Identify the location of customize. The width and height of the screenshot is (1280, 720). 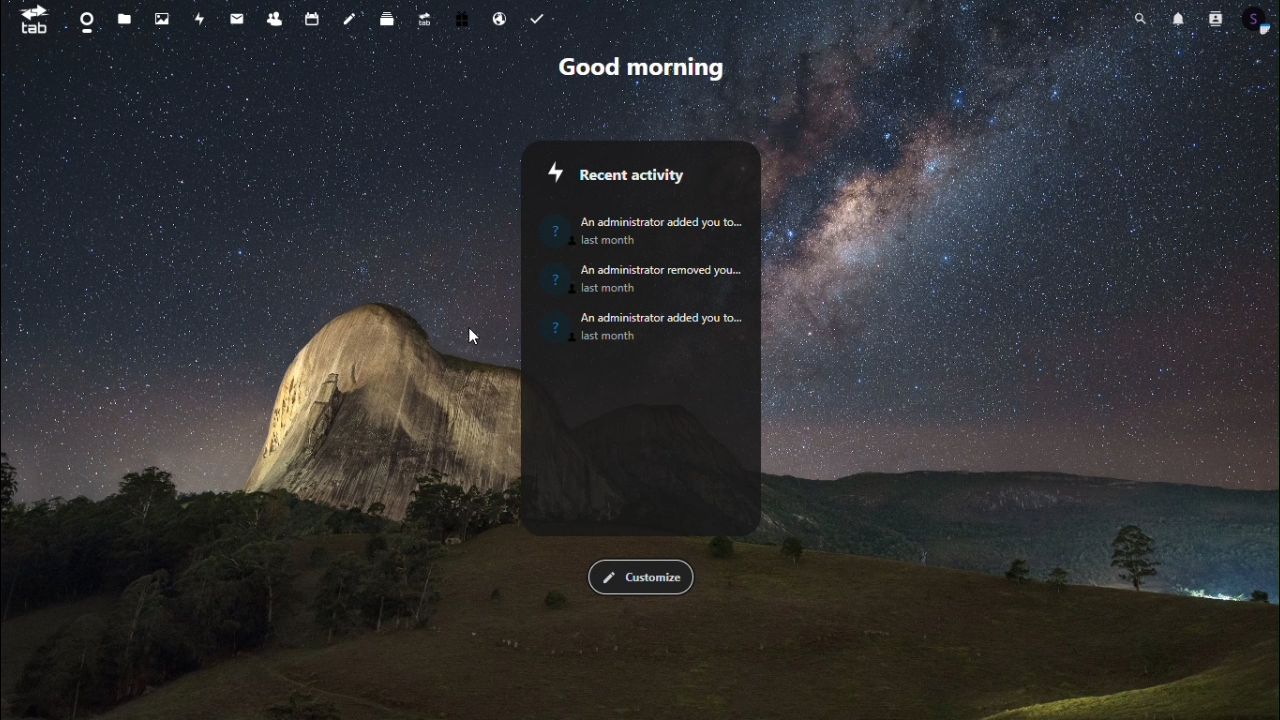
(650, 579).